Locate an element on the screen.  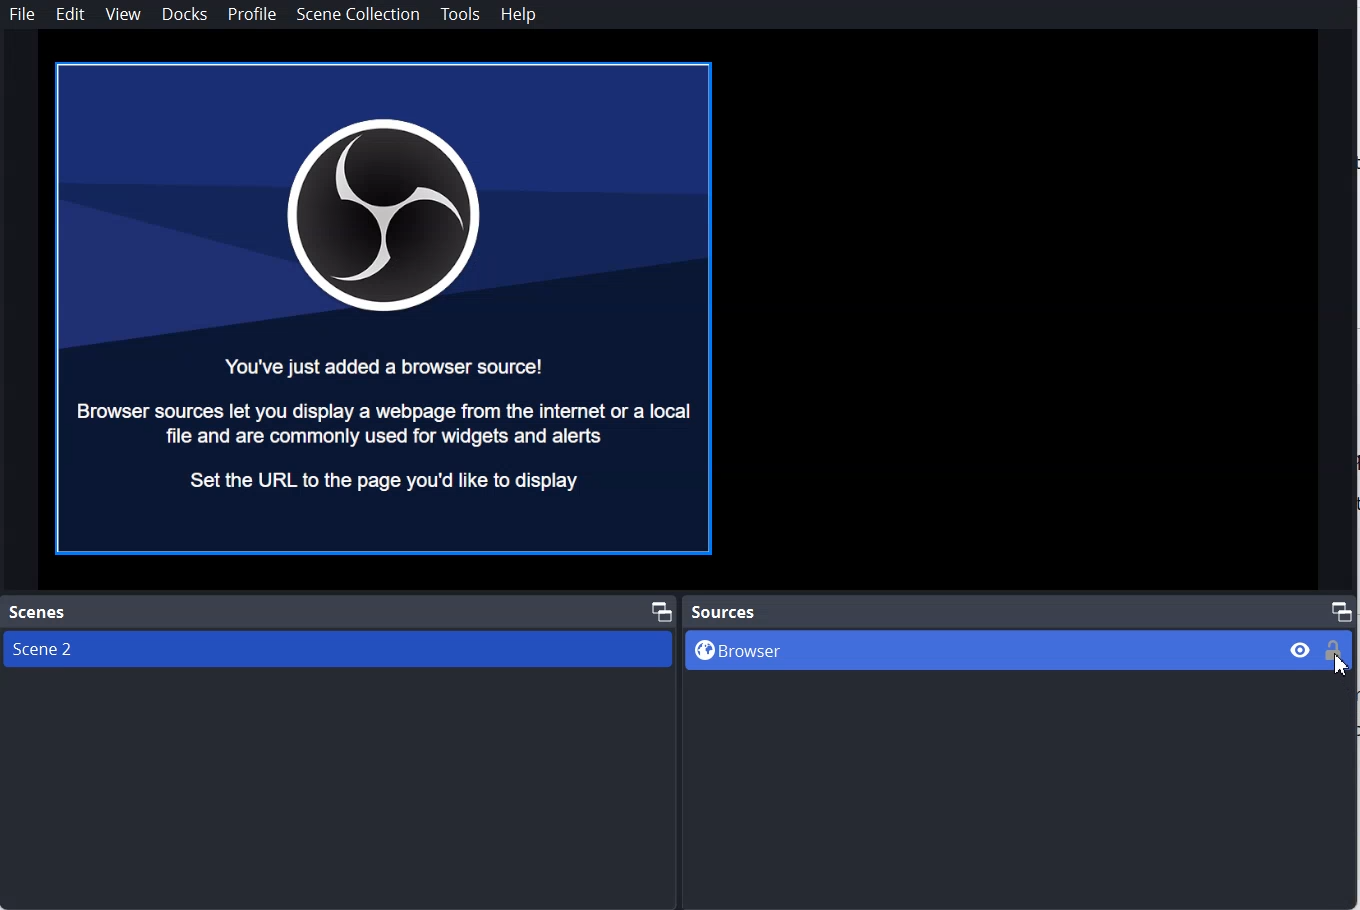
Docks is located at coordinates (184, 14).